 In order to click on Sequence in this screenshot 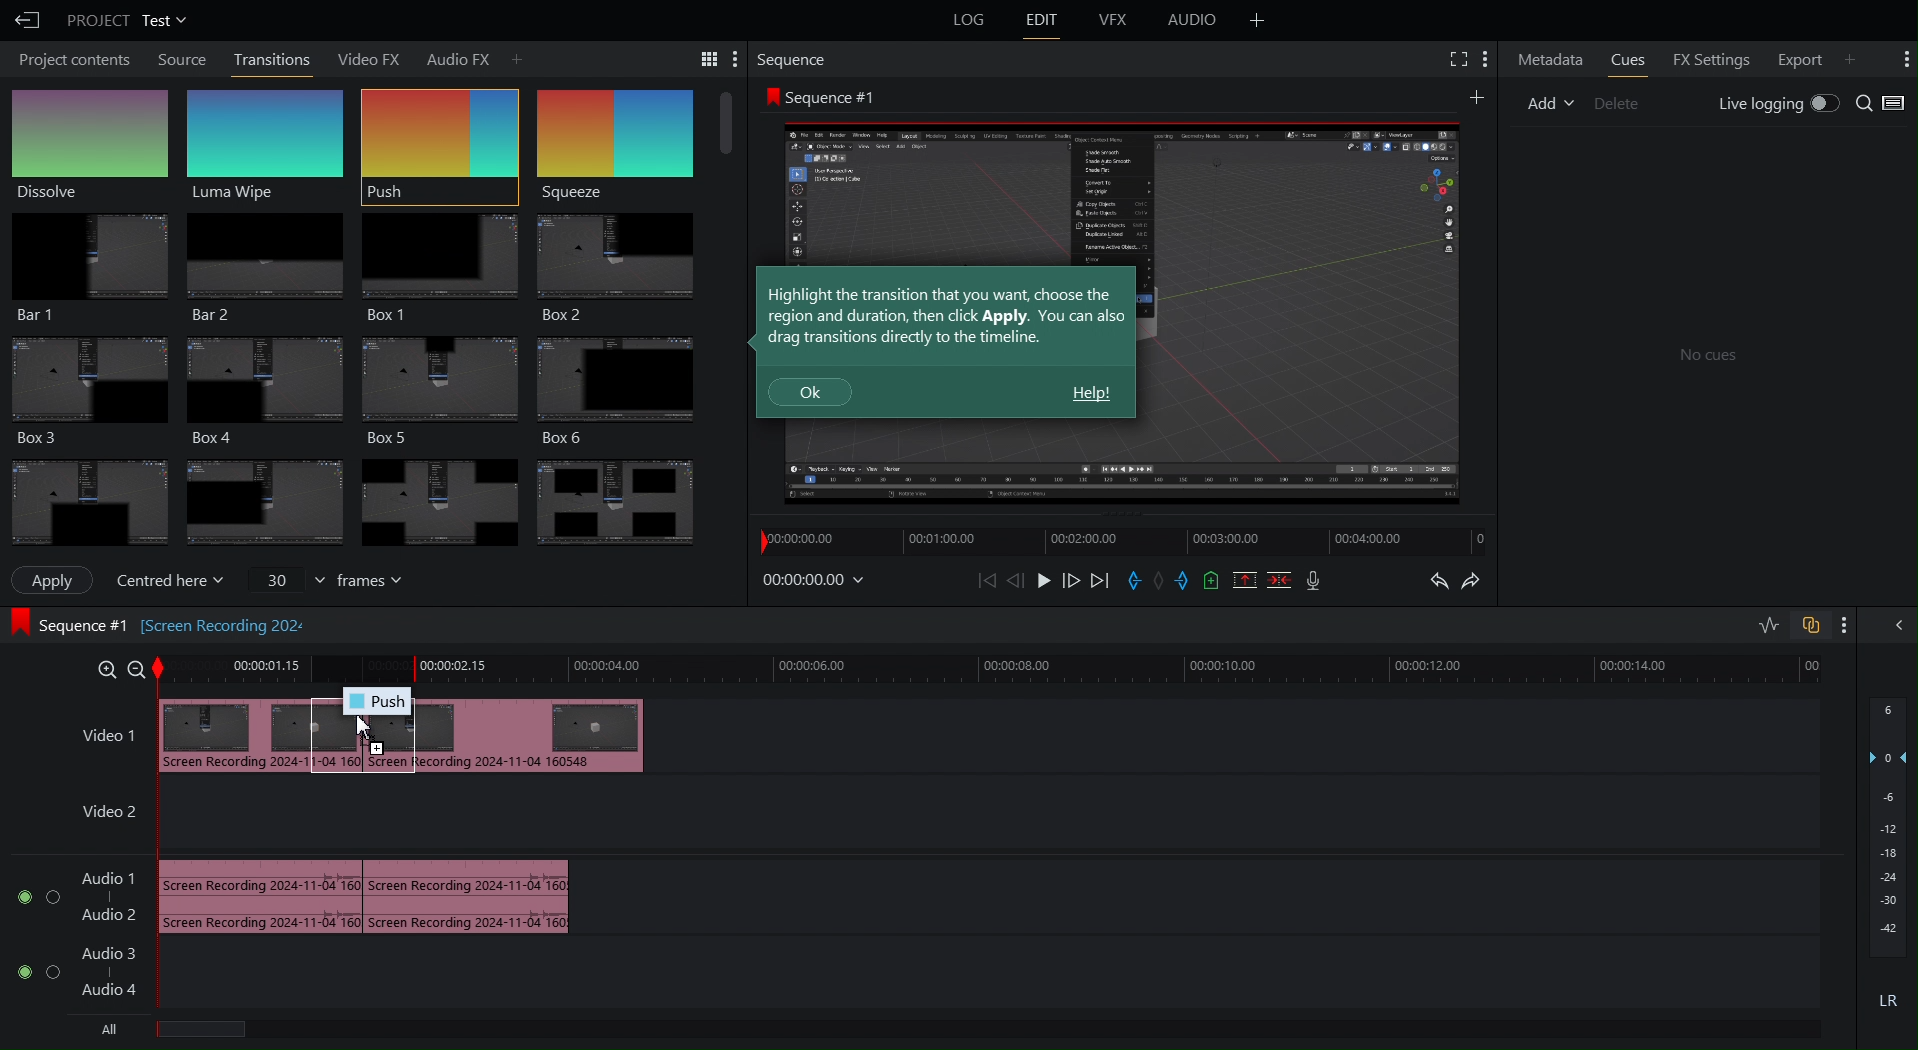, I will do `click(794, 60)`.